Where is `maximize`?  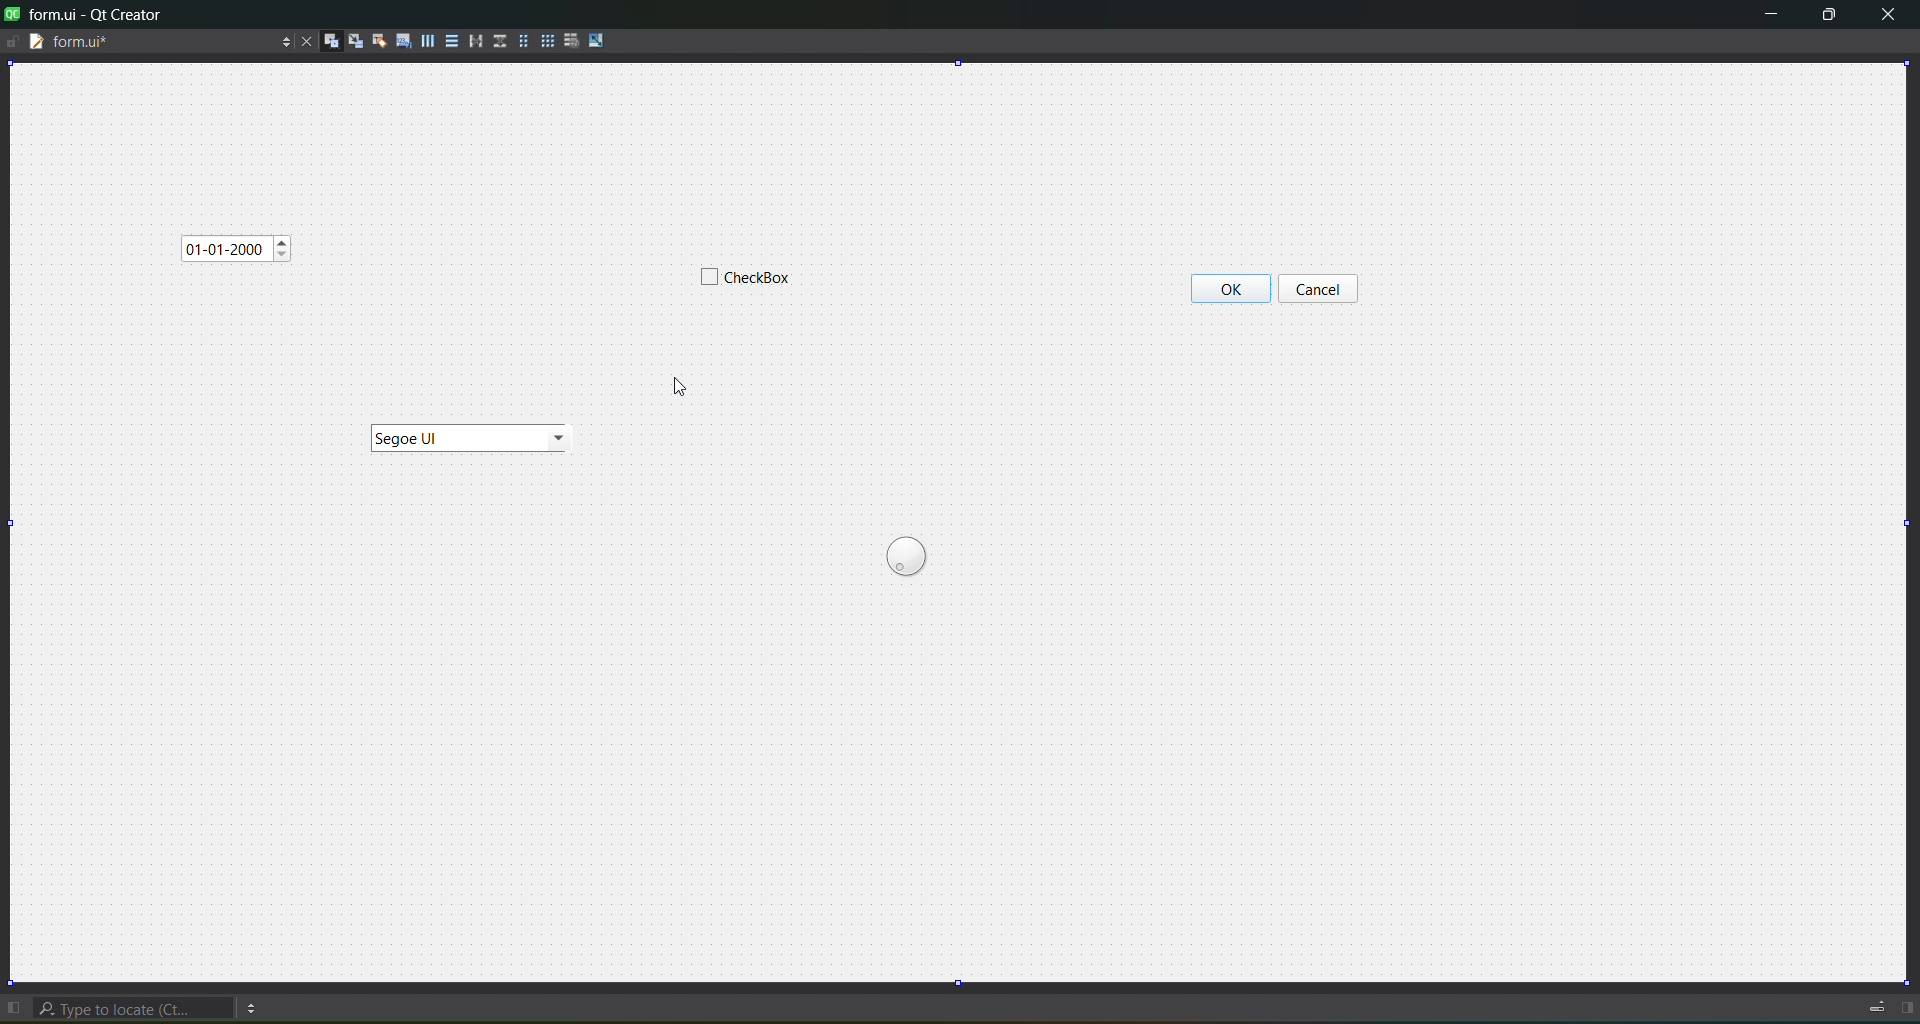 maximize is located at coordinates (1826, 15).